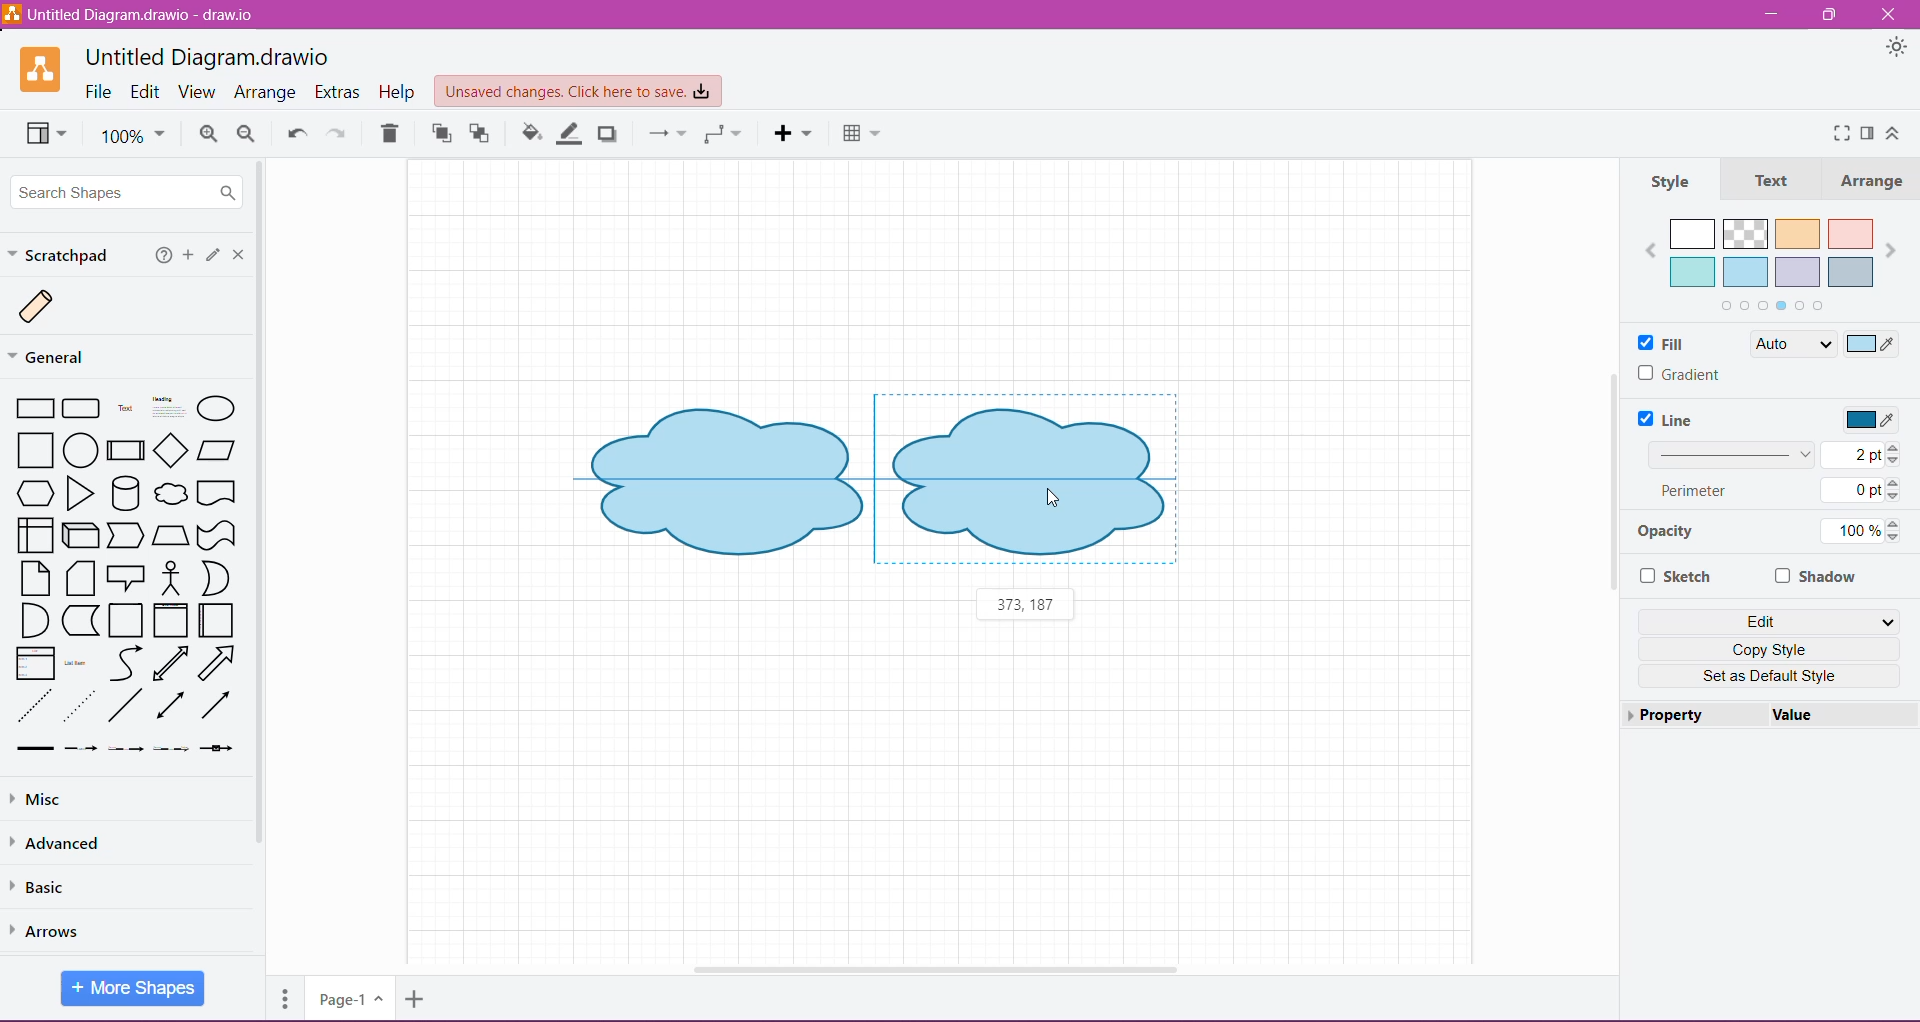 The width and height of the screenshot is (1920, 1022). What do you see at coordinates (794, 134) in the screenshot?
I see `Insert` at bounding box center [794, 134].